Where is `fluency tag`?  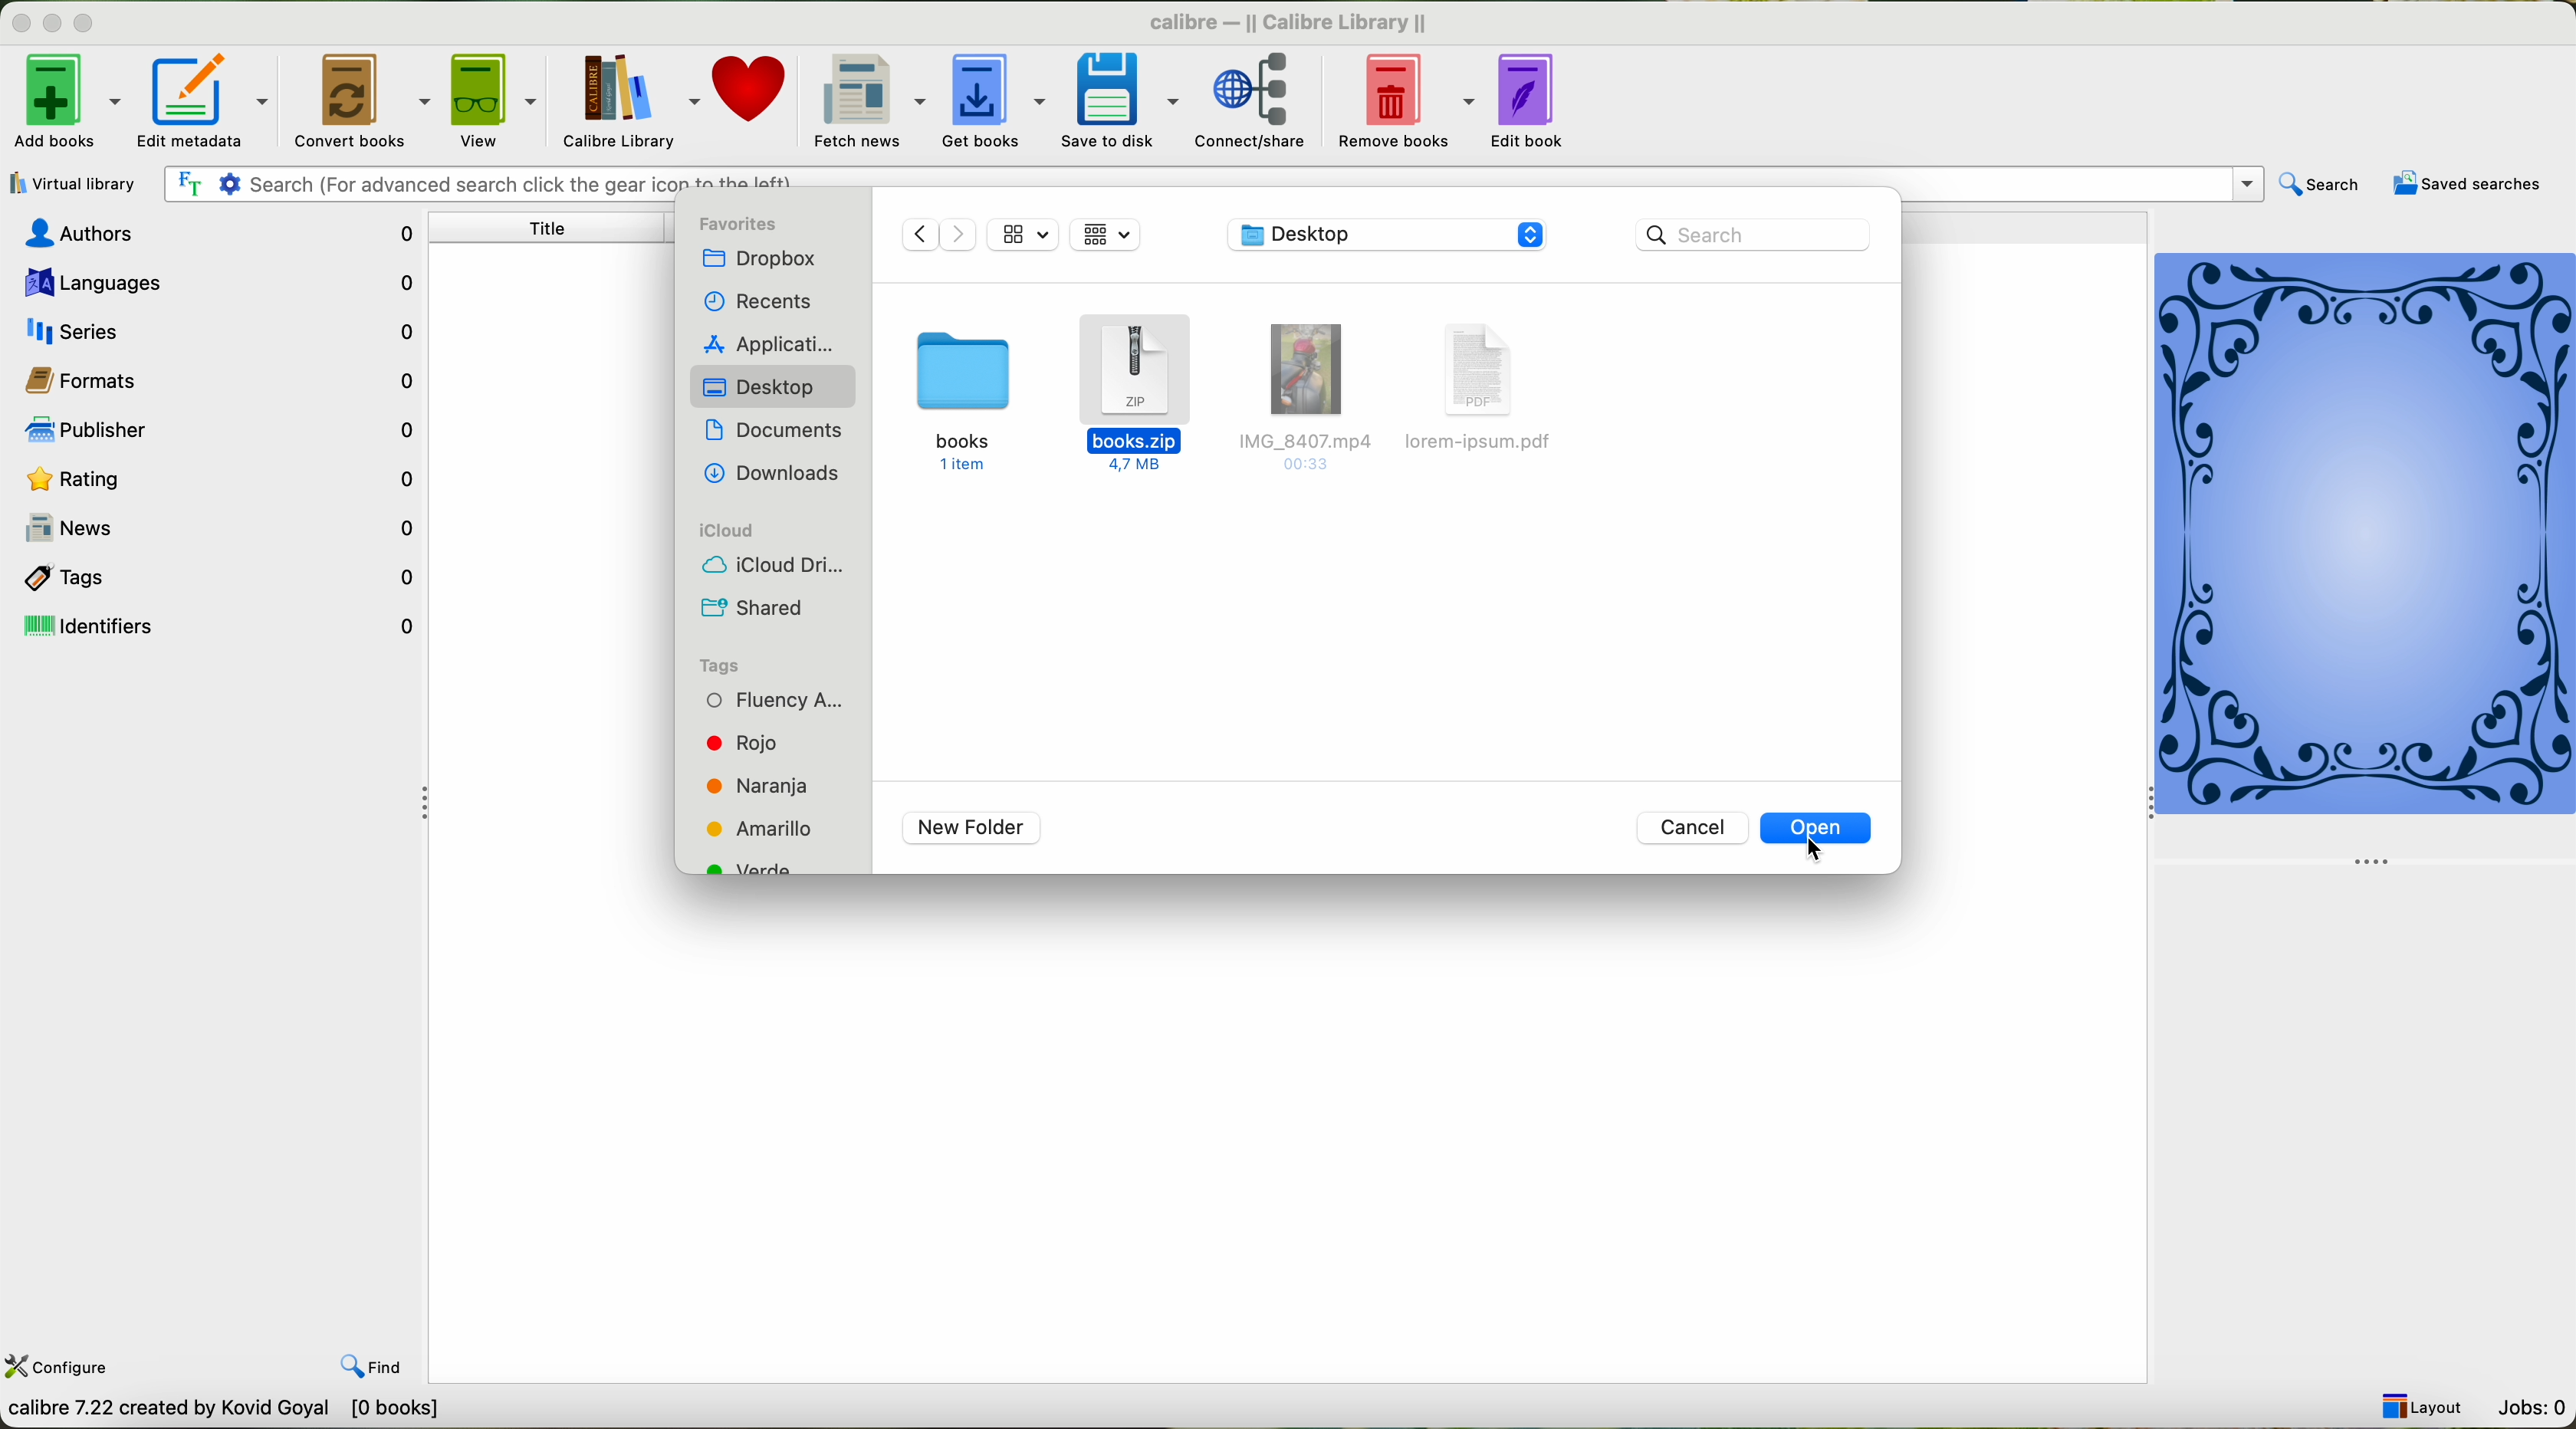 fluency tag is located at coordinates (776, 702).